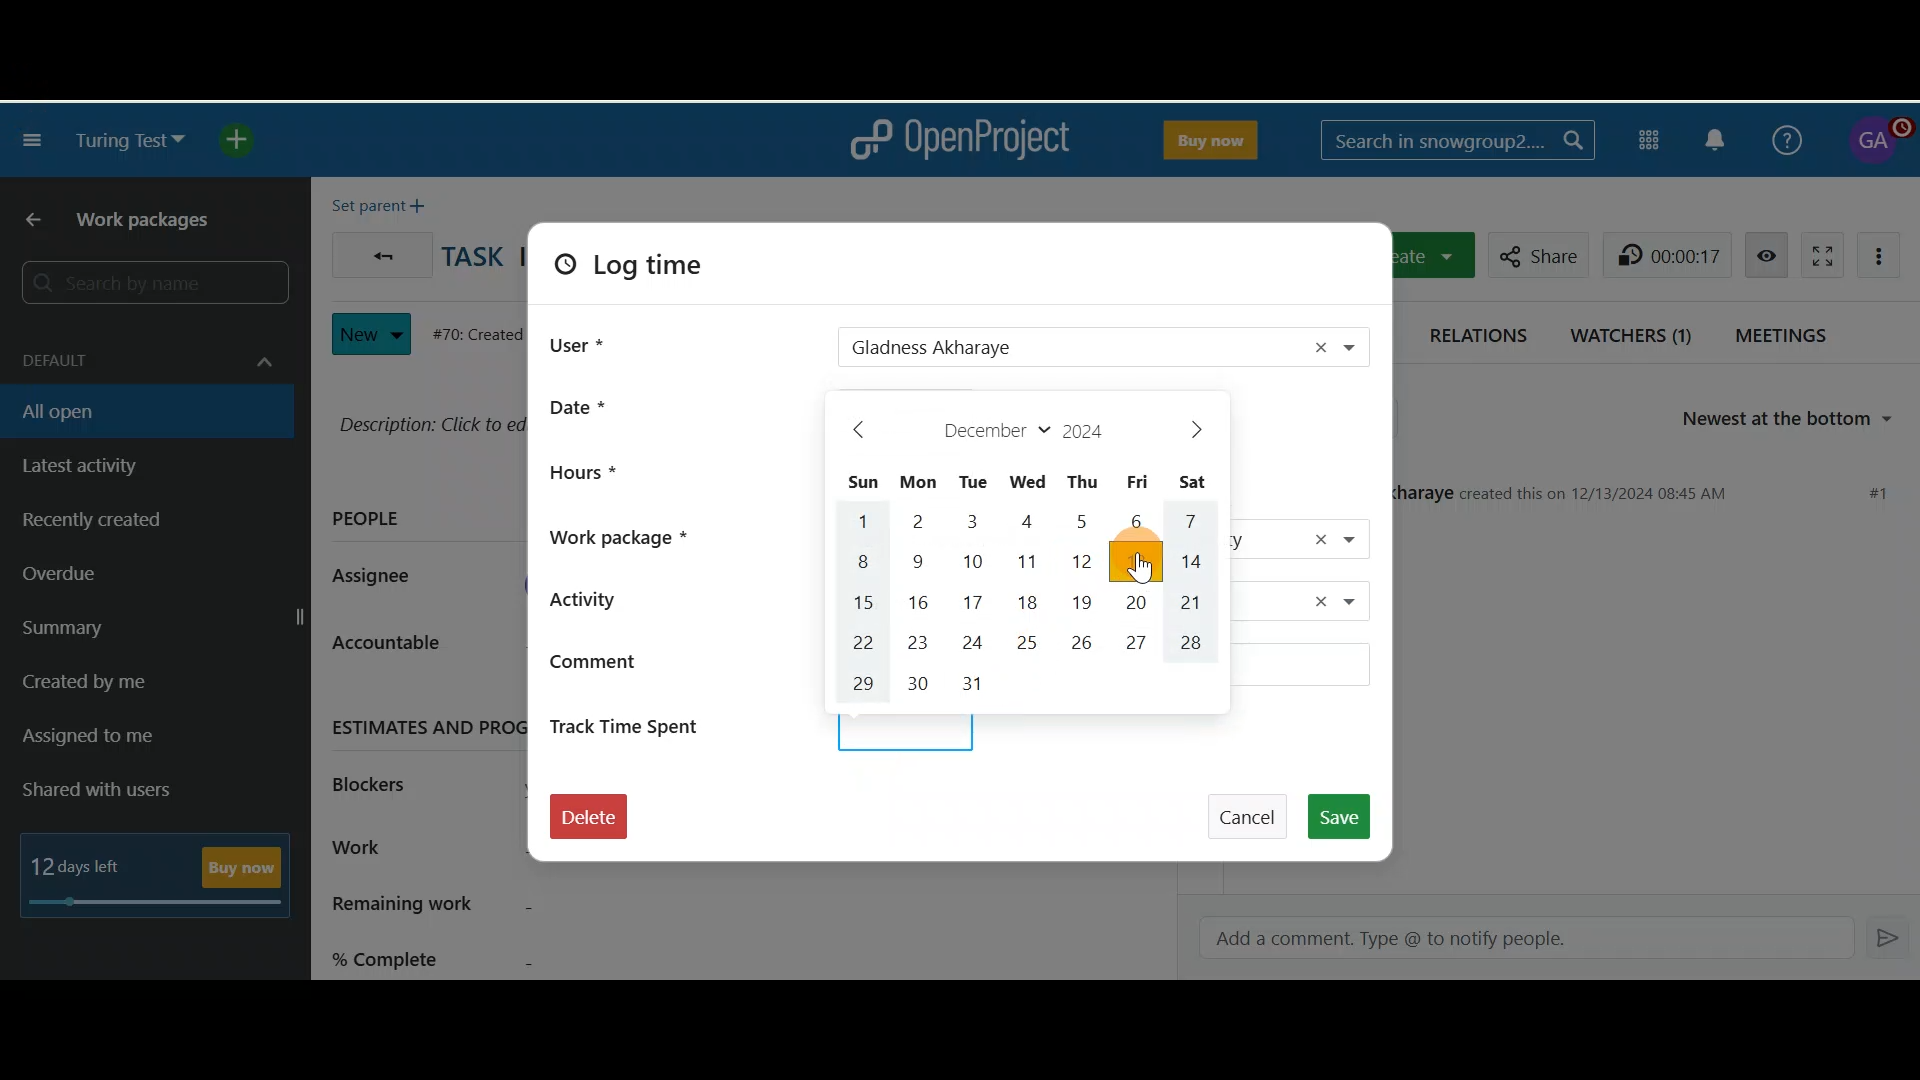 This screenshot has height=1080, width=1920. Describe the element at coordinates (1534, 252) in the screenshot. I see `Share` at that location.